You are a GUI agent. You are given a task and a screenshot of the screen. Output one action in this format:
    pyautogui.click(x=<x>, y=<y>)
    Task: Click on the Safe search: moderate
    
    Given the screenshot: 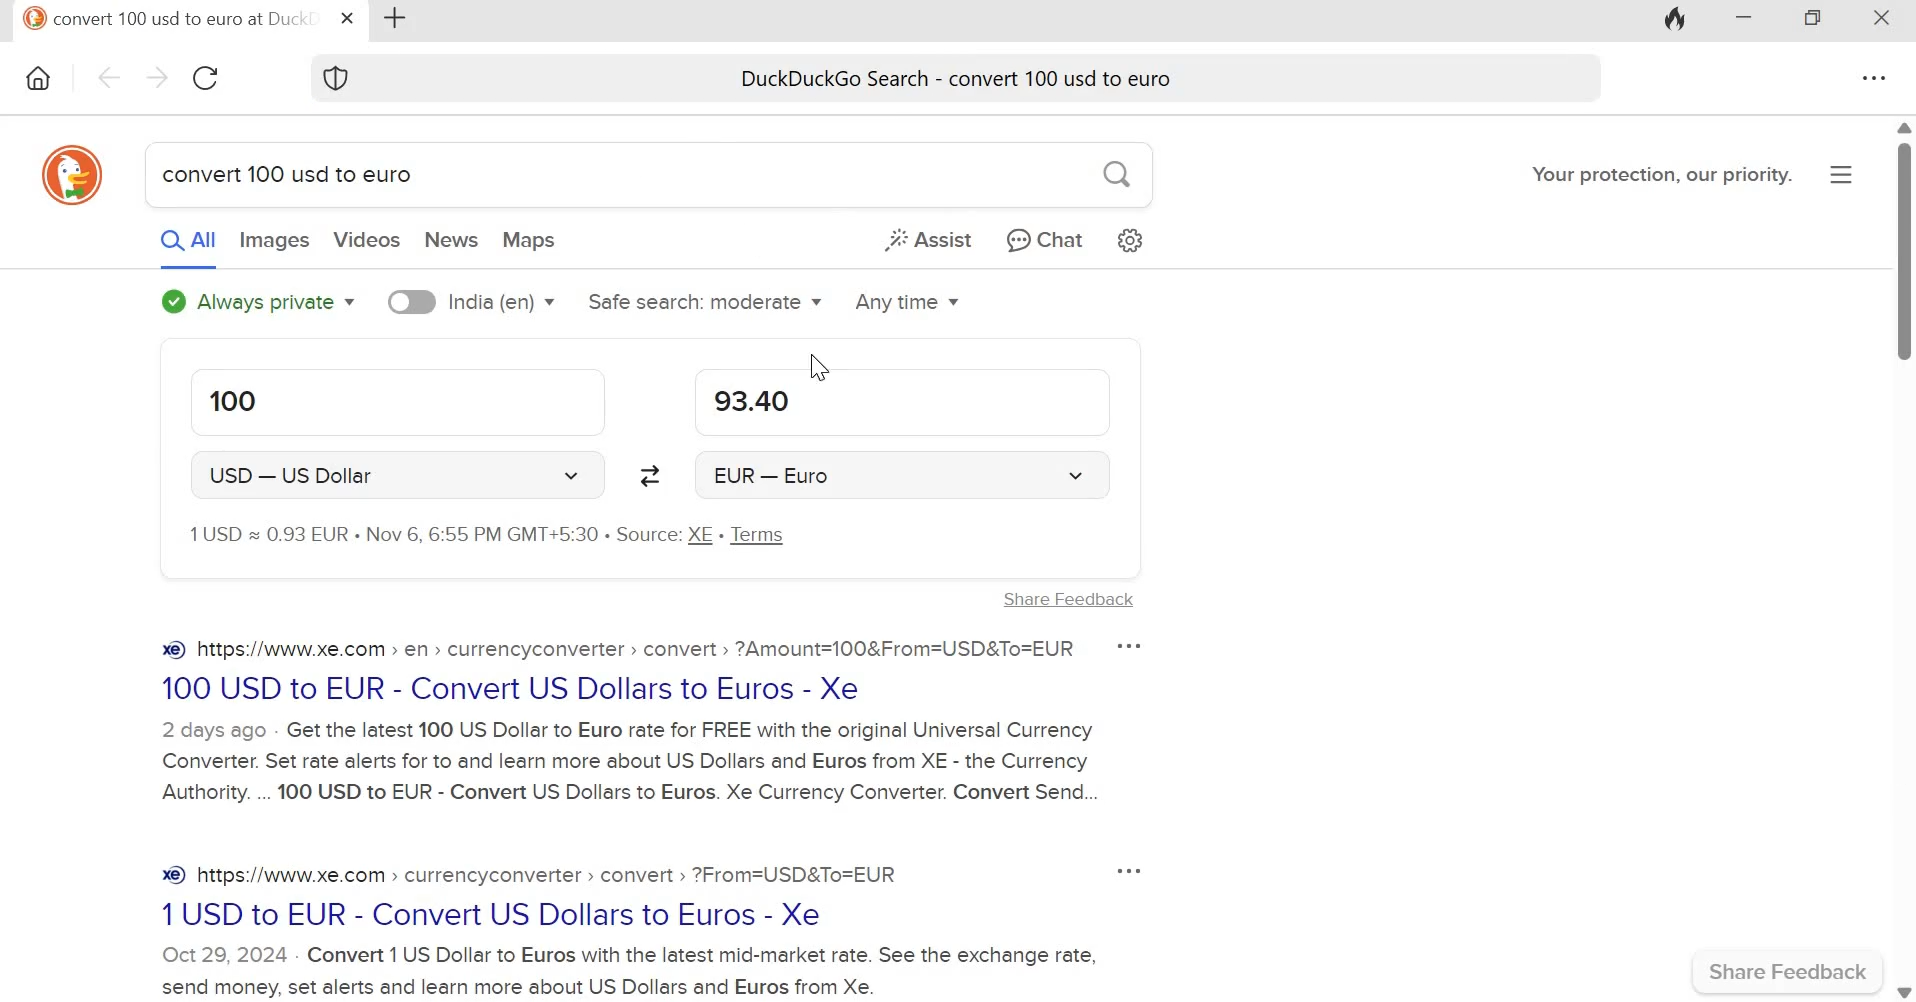 What is the action you would take?
    pyautogui.click(x=705, y=300)
    